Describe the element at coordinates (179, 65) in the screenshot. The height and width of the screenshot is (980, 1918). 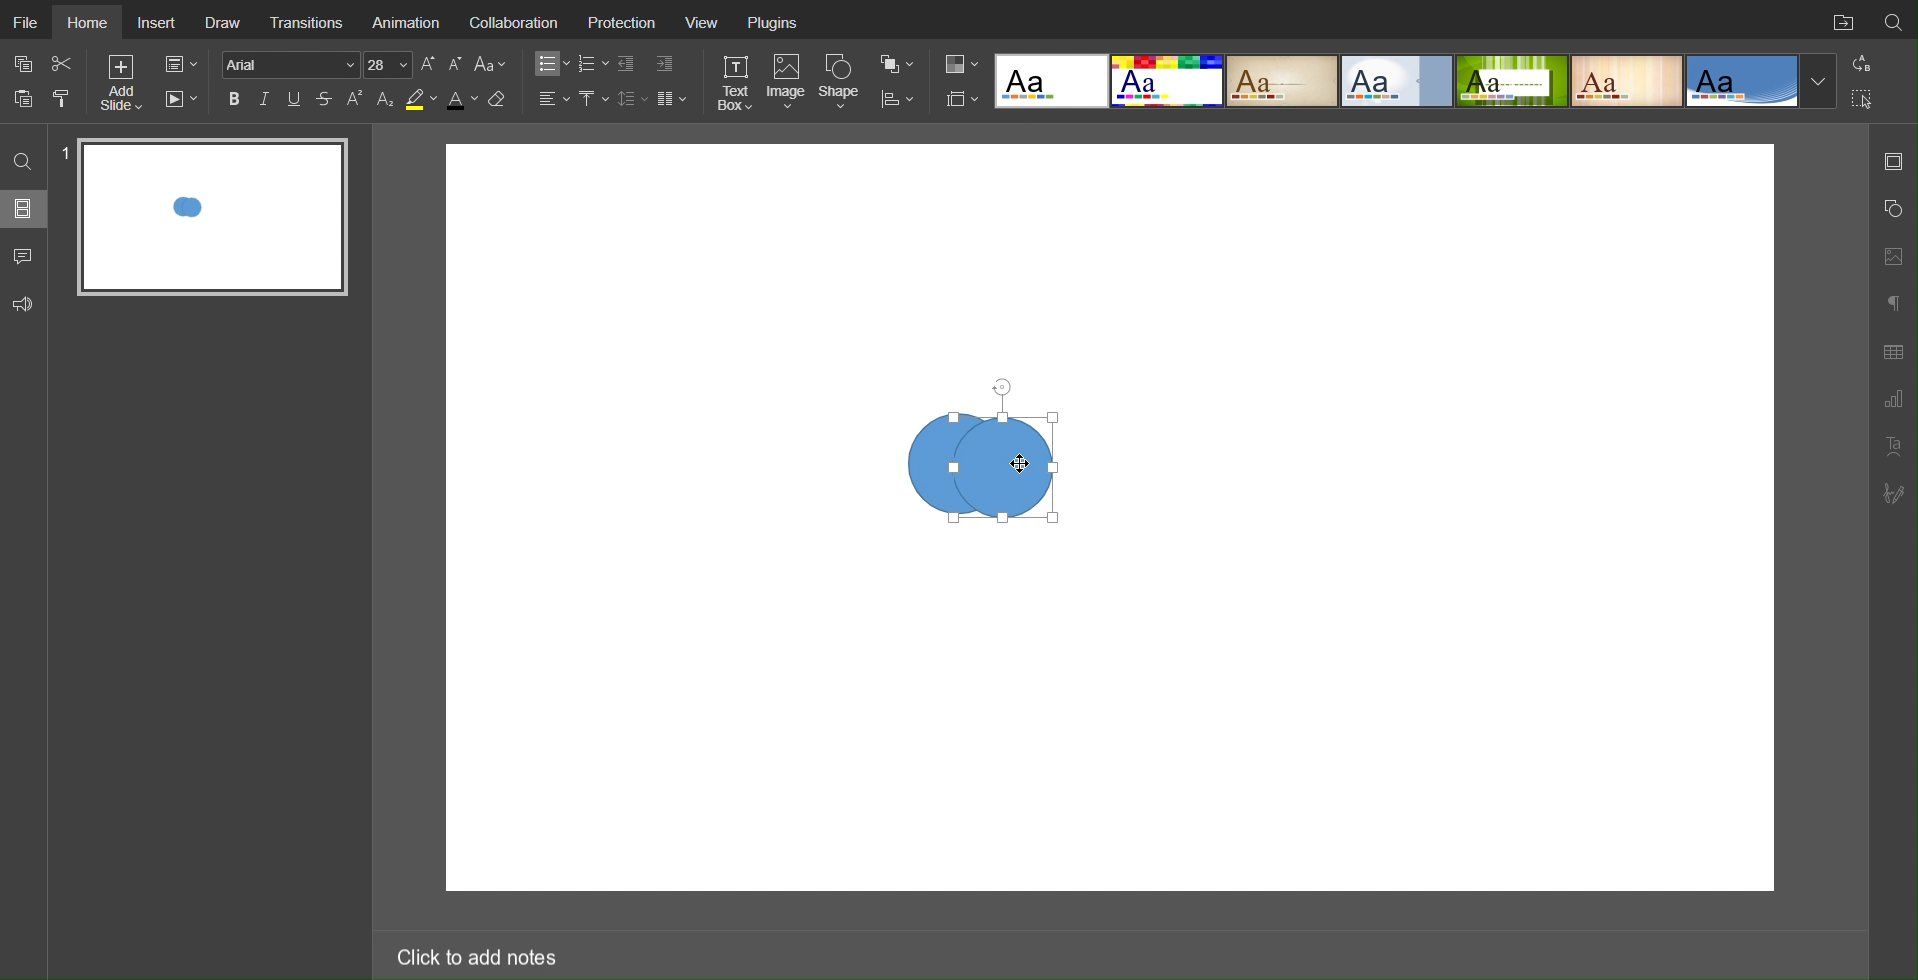
I see `Slide Settings` at that location.